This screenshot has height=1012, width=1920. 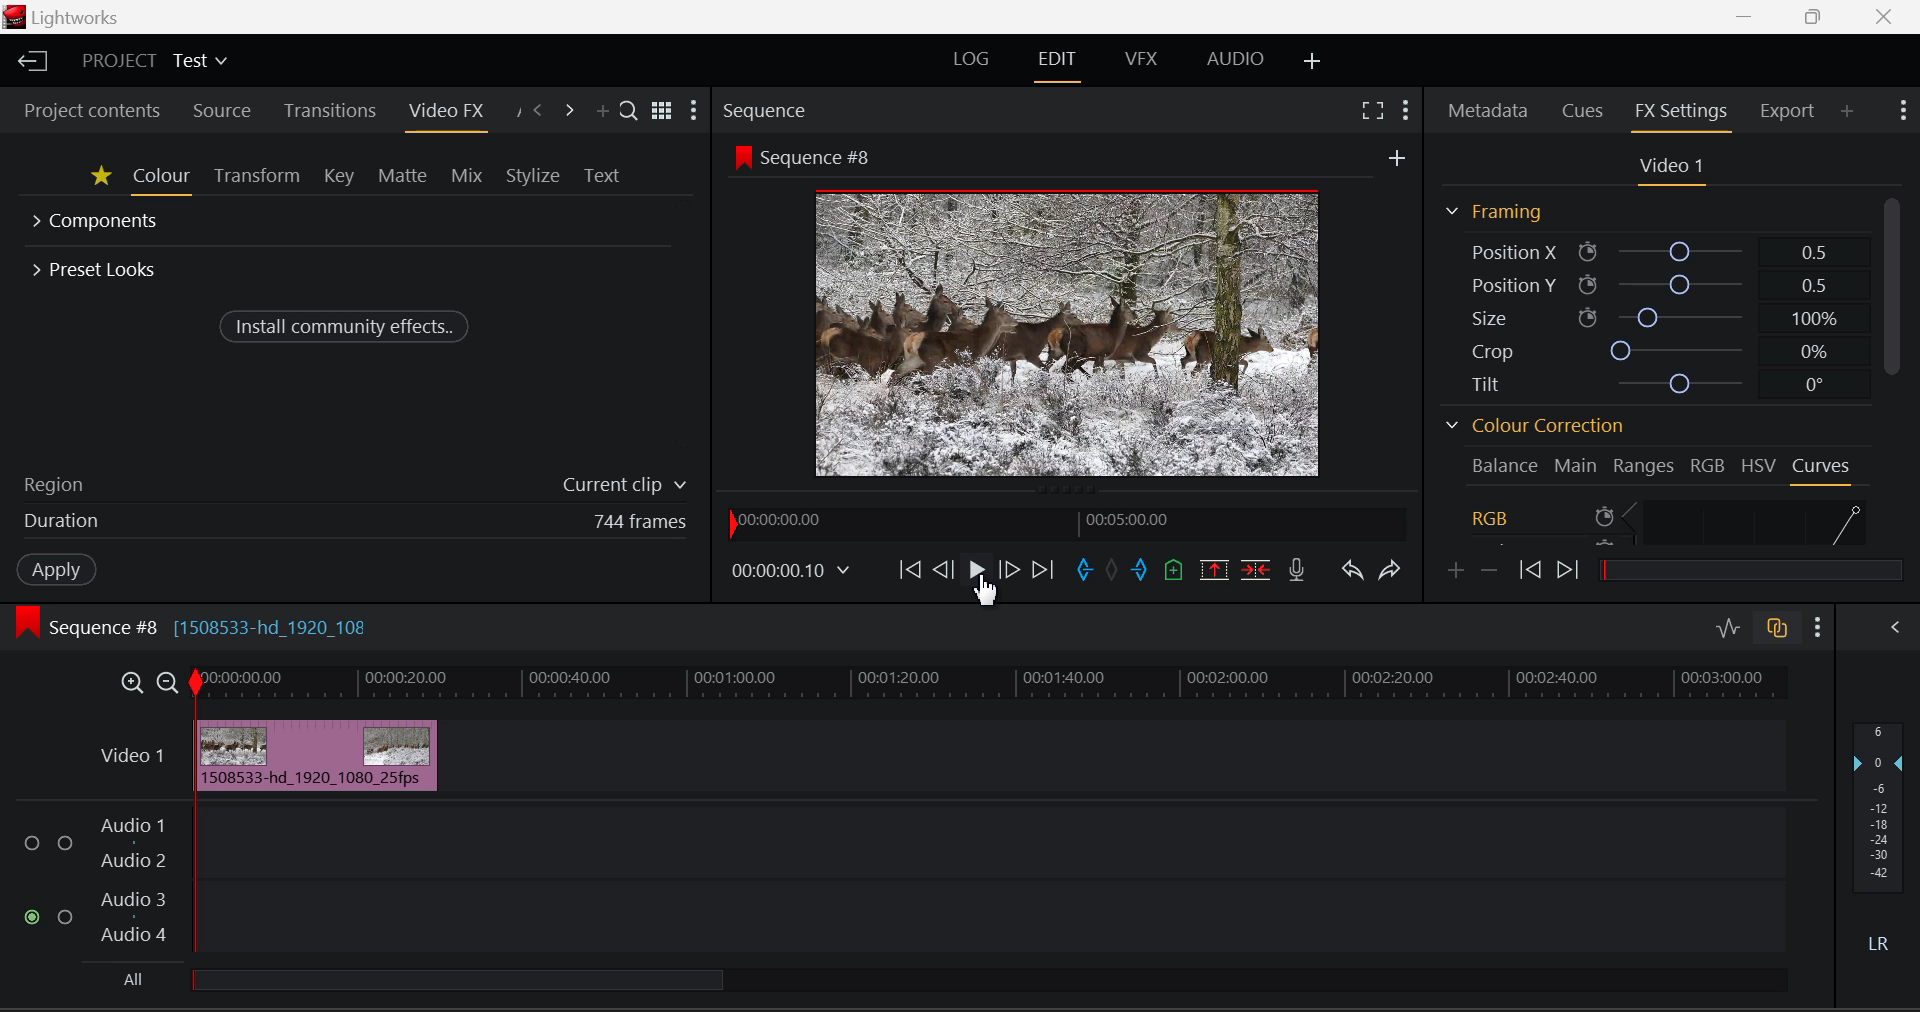 What do you see at coordinates (1747, 17) in the screenshot?
I see `Restore Down` at bounding box center [1747, 17].